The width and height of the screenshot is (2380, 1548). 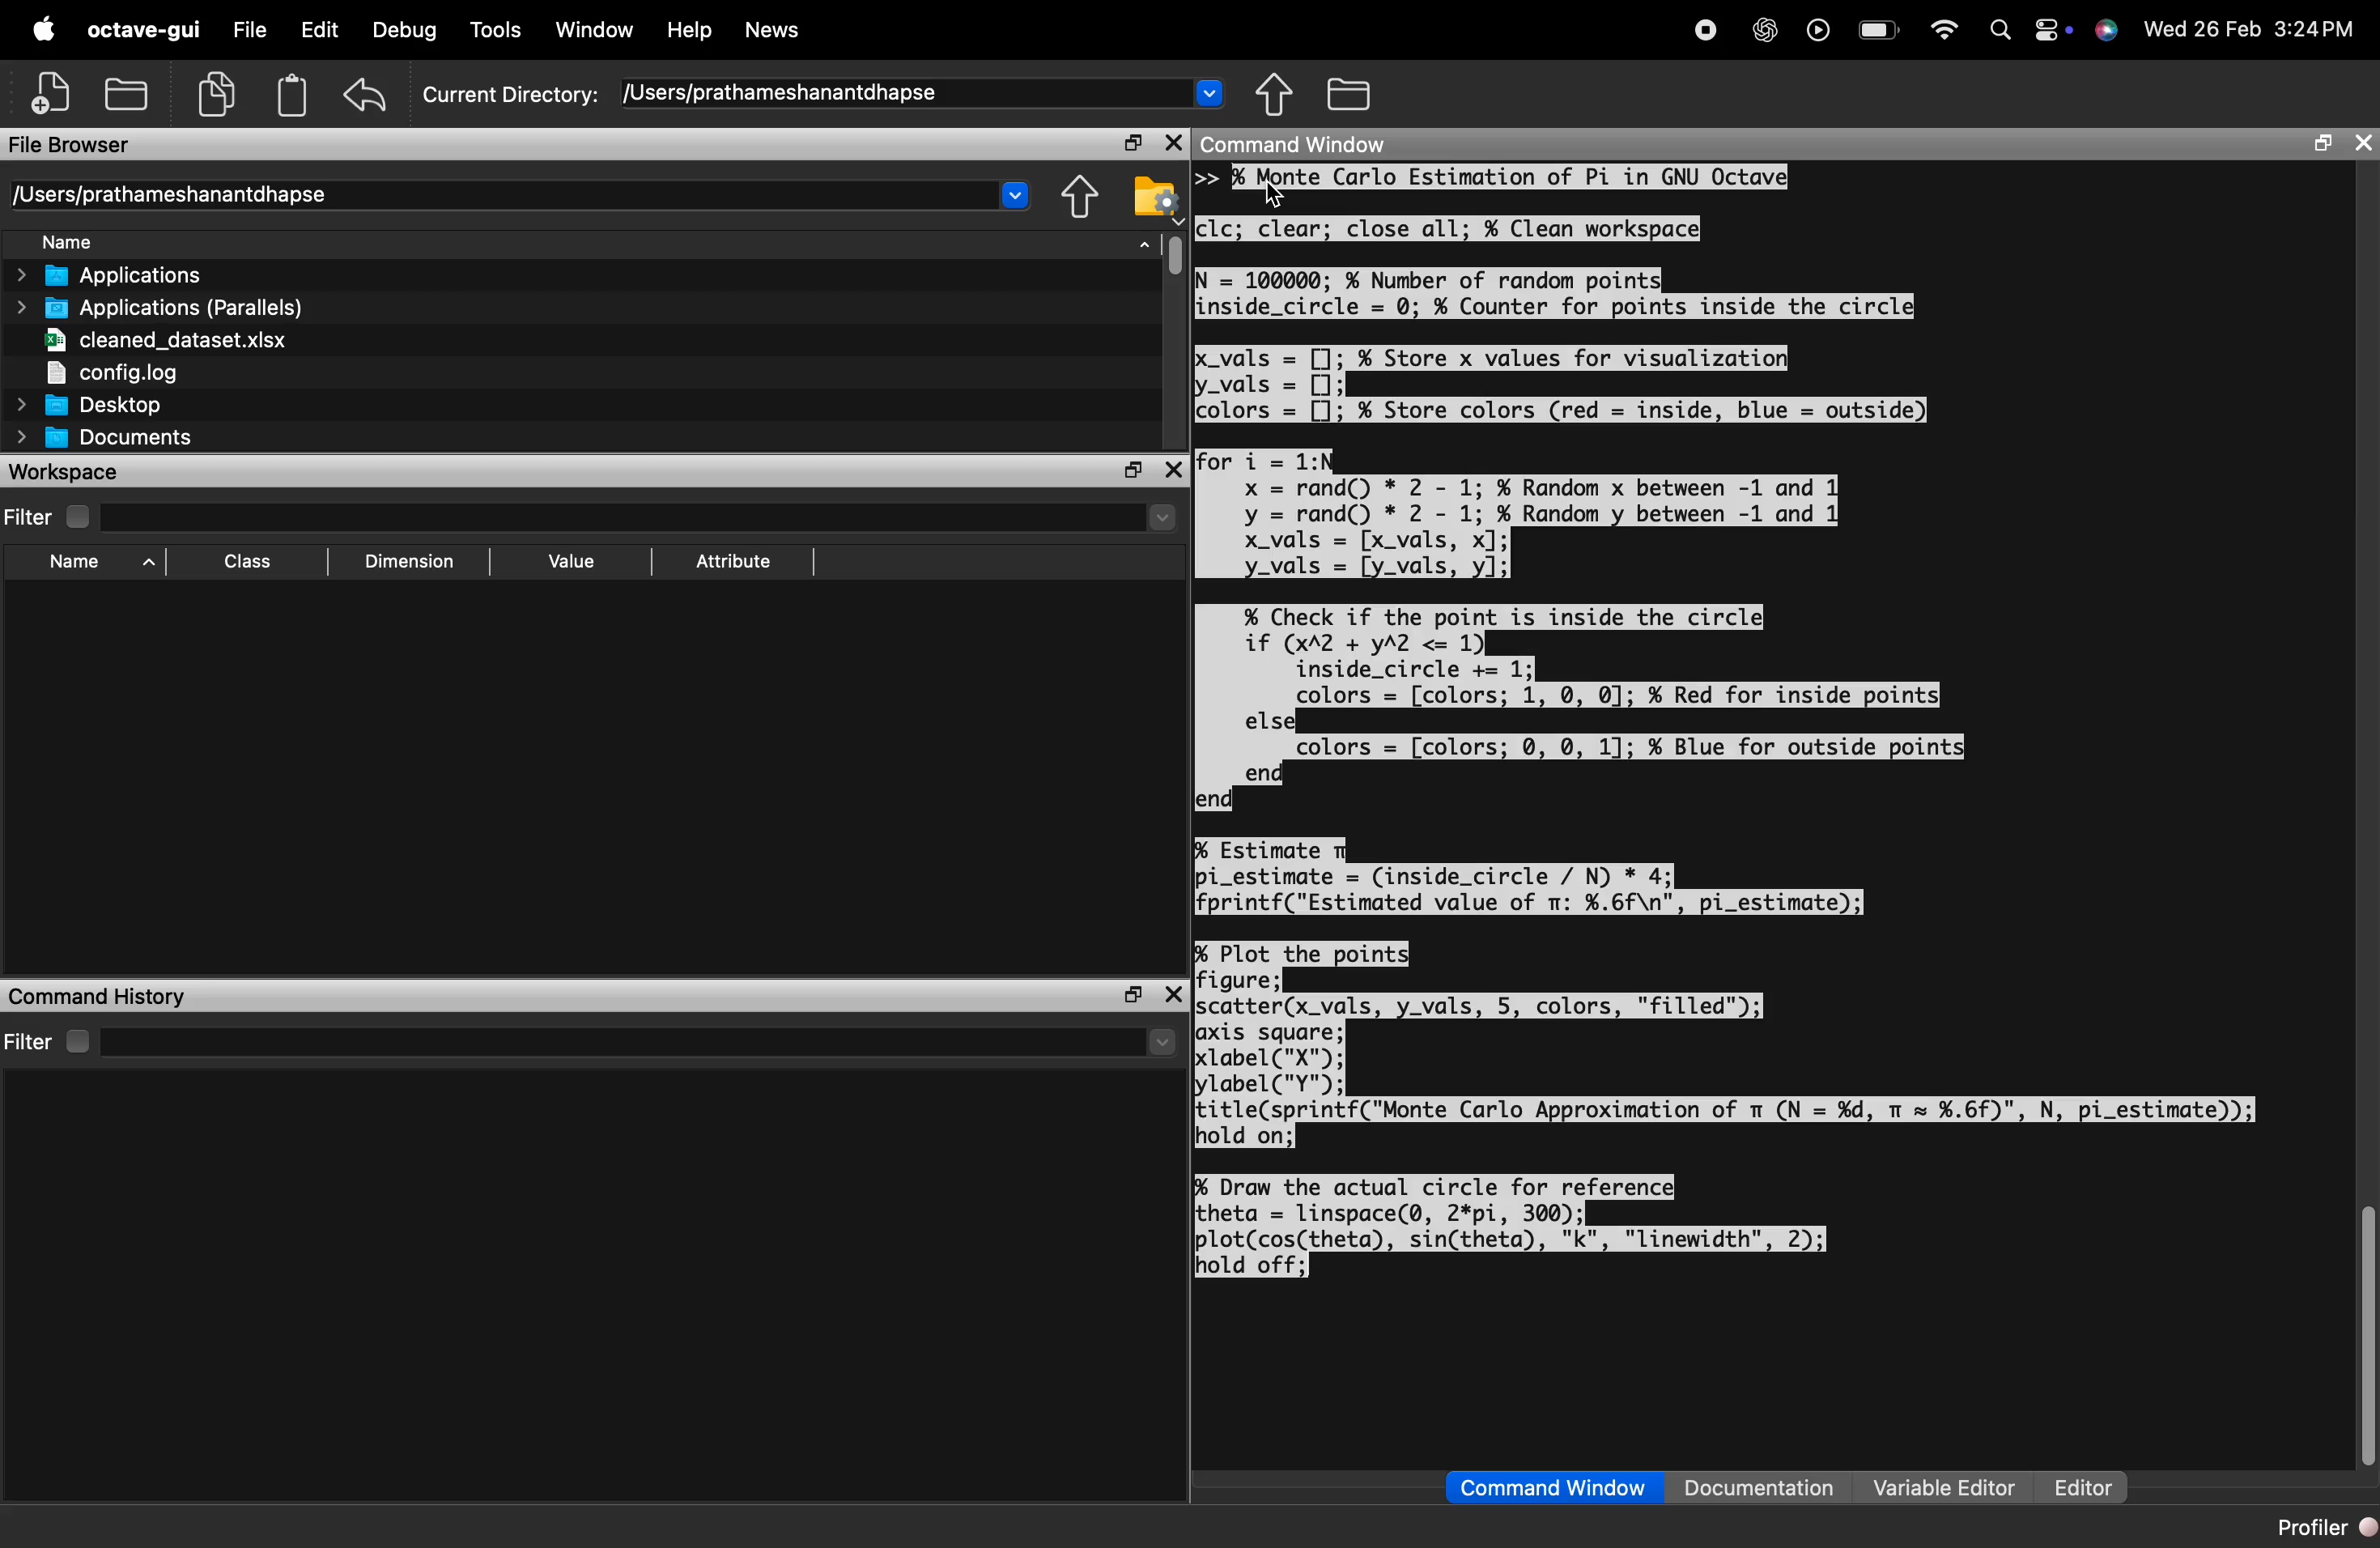 What do you see at coordinates (365, 98) in the screenshot?
I see `Undo` at bounding box center [365, 98].